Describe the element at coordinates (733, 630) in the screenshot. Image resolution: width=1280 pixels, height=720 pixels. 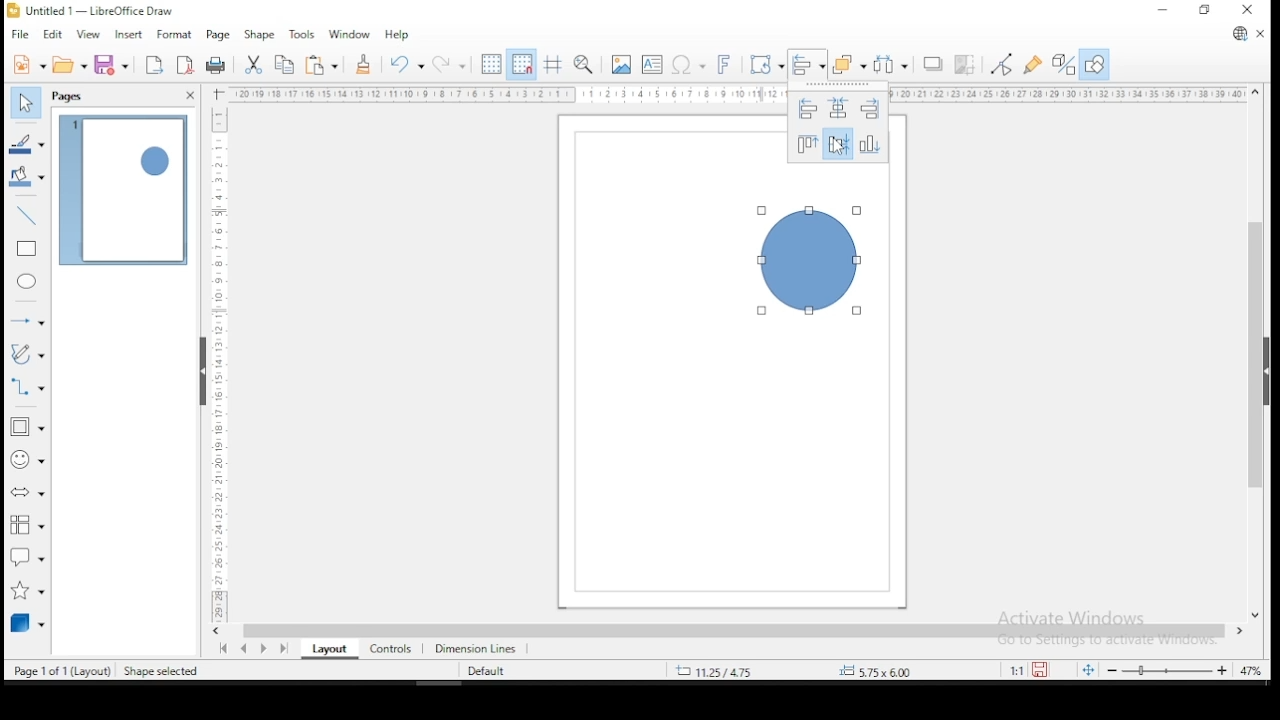
I see `scroll bar` at that location.